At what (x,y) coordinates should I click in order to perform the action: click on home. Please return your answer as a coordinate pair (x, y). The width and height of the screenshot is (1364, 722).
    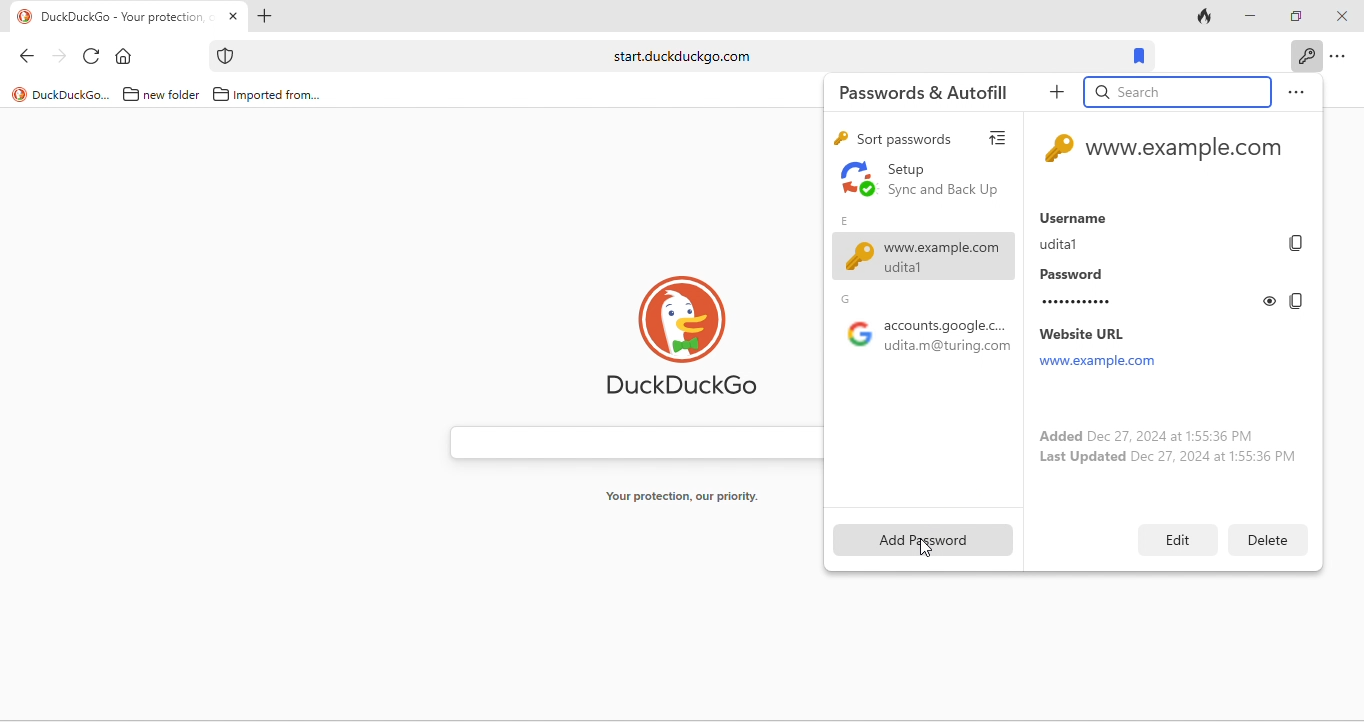
    Looking at the image, I should click on (125, 55).